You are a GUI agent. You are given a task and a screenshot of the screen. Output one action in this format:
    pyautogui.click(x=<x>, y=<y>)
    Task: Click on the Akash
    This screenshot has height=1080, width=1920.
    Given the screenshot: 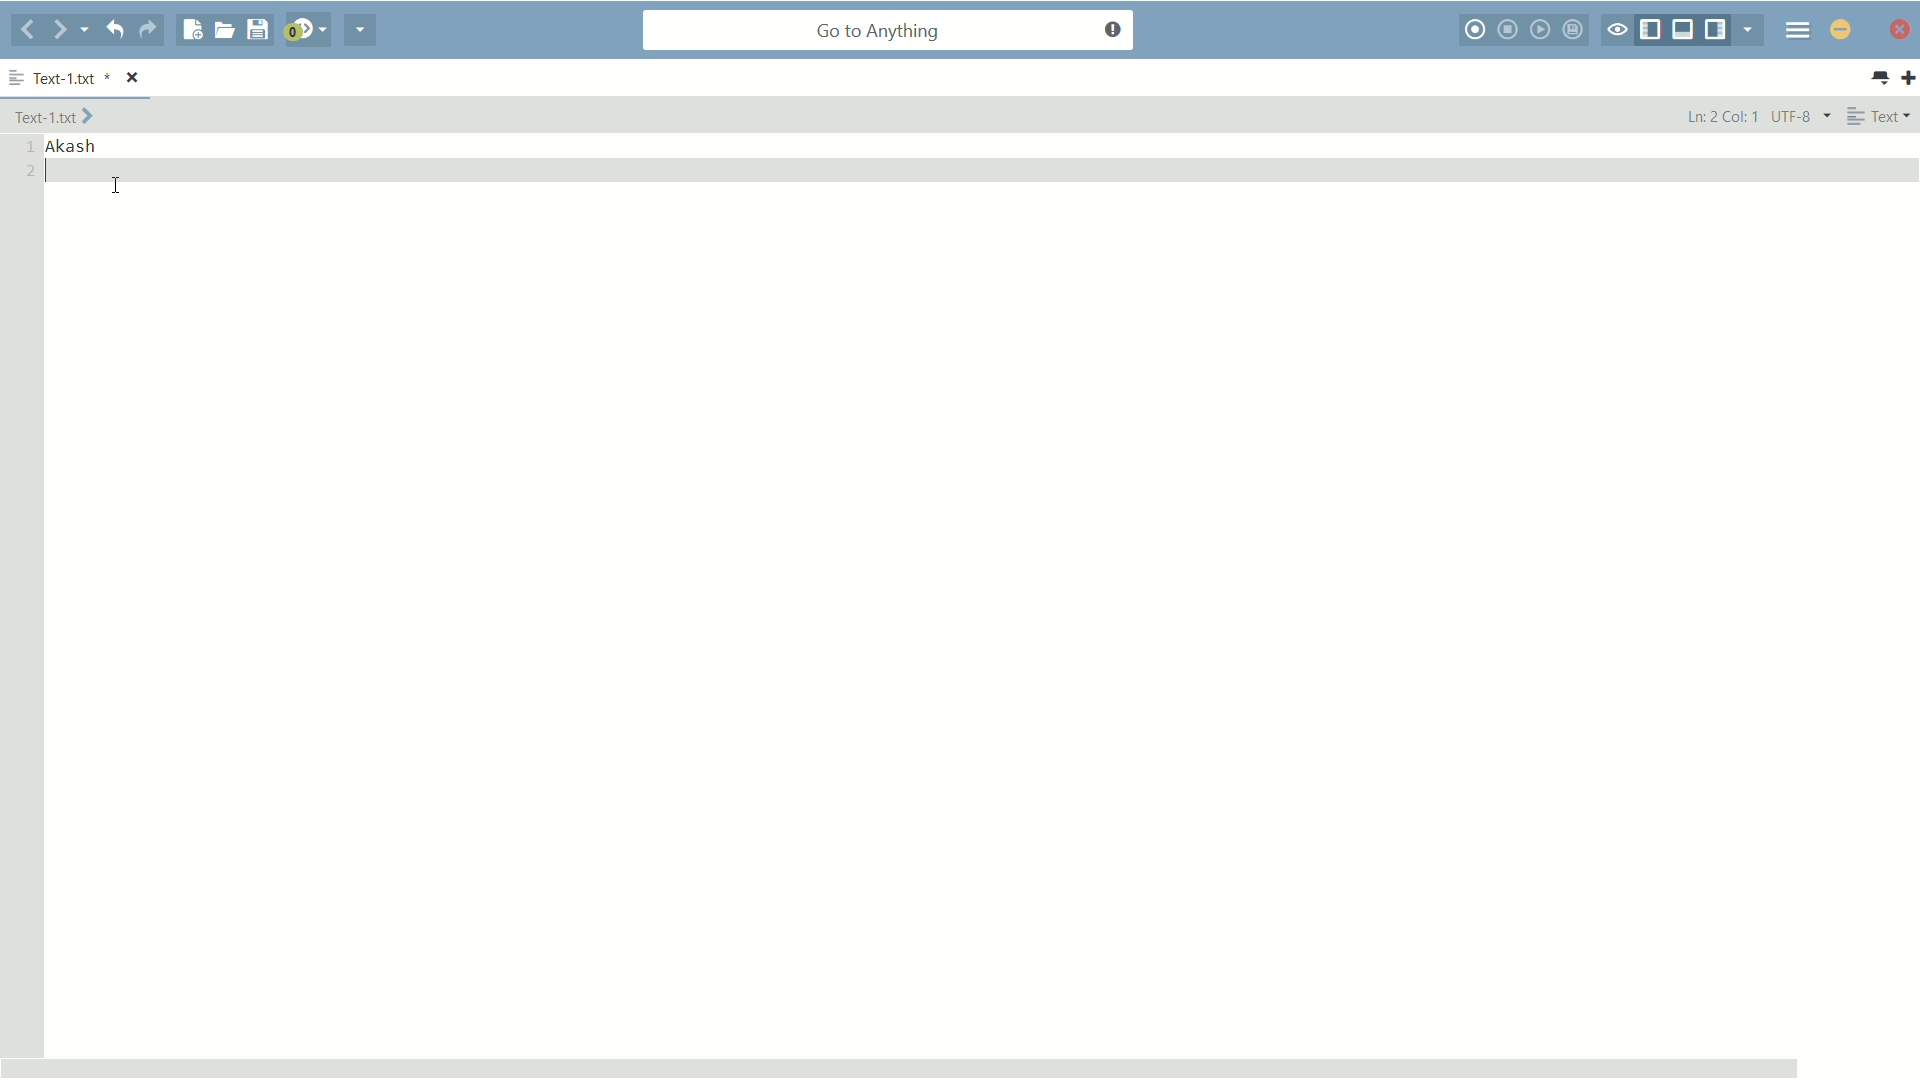 What is the action you would take?
    pyautogui.click(x=77, y=147)
    